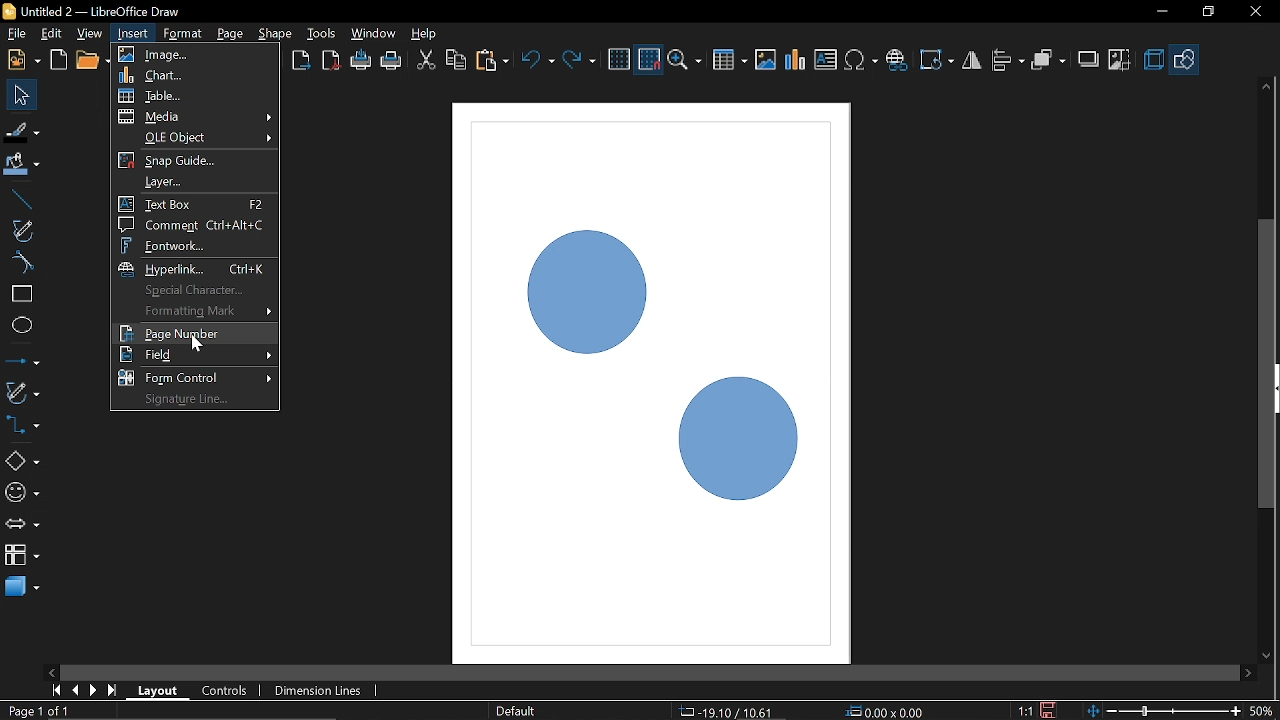  Describe the element at coordinates (513, 711) in the screenshot. I see `Style` at that location.